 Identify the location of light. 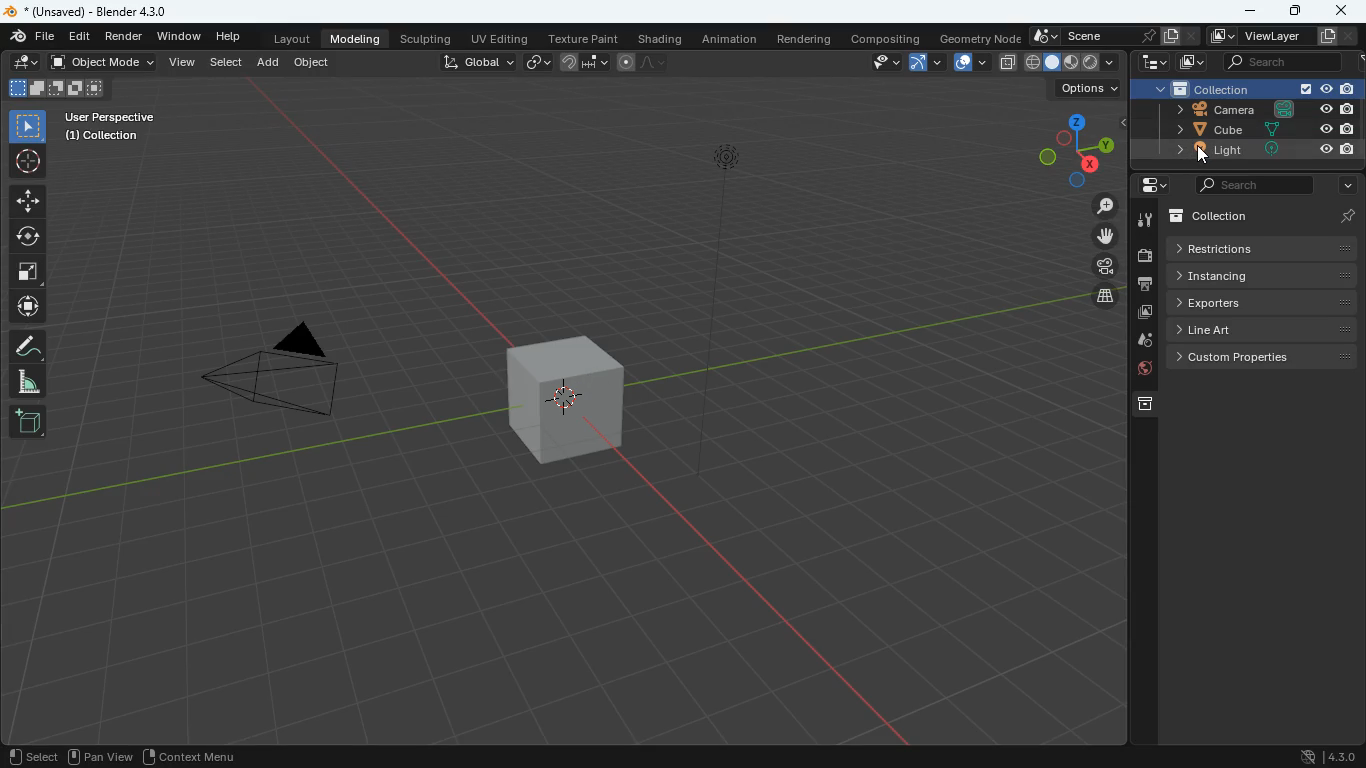
(715, 322).